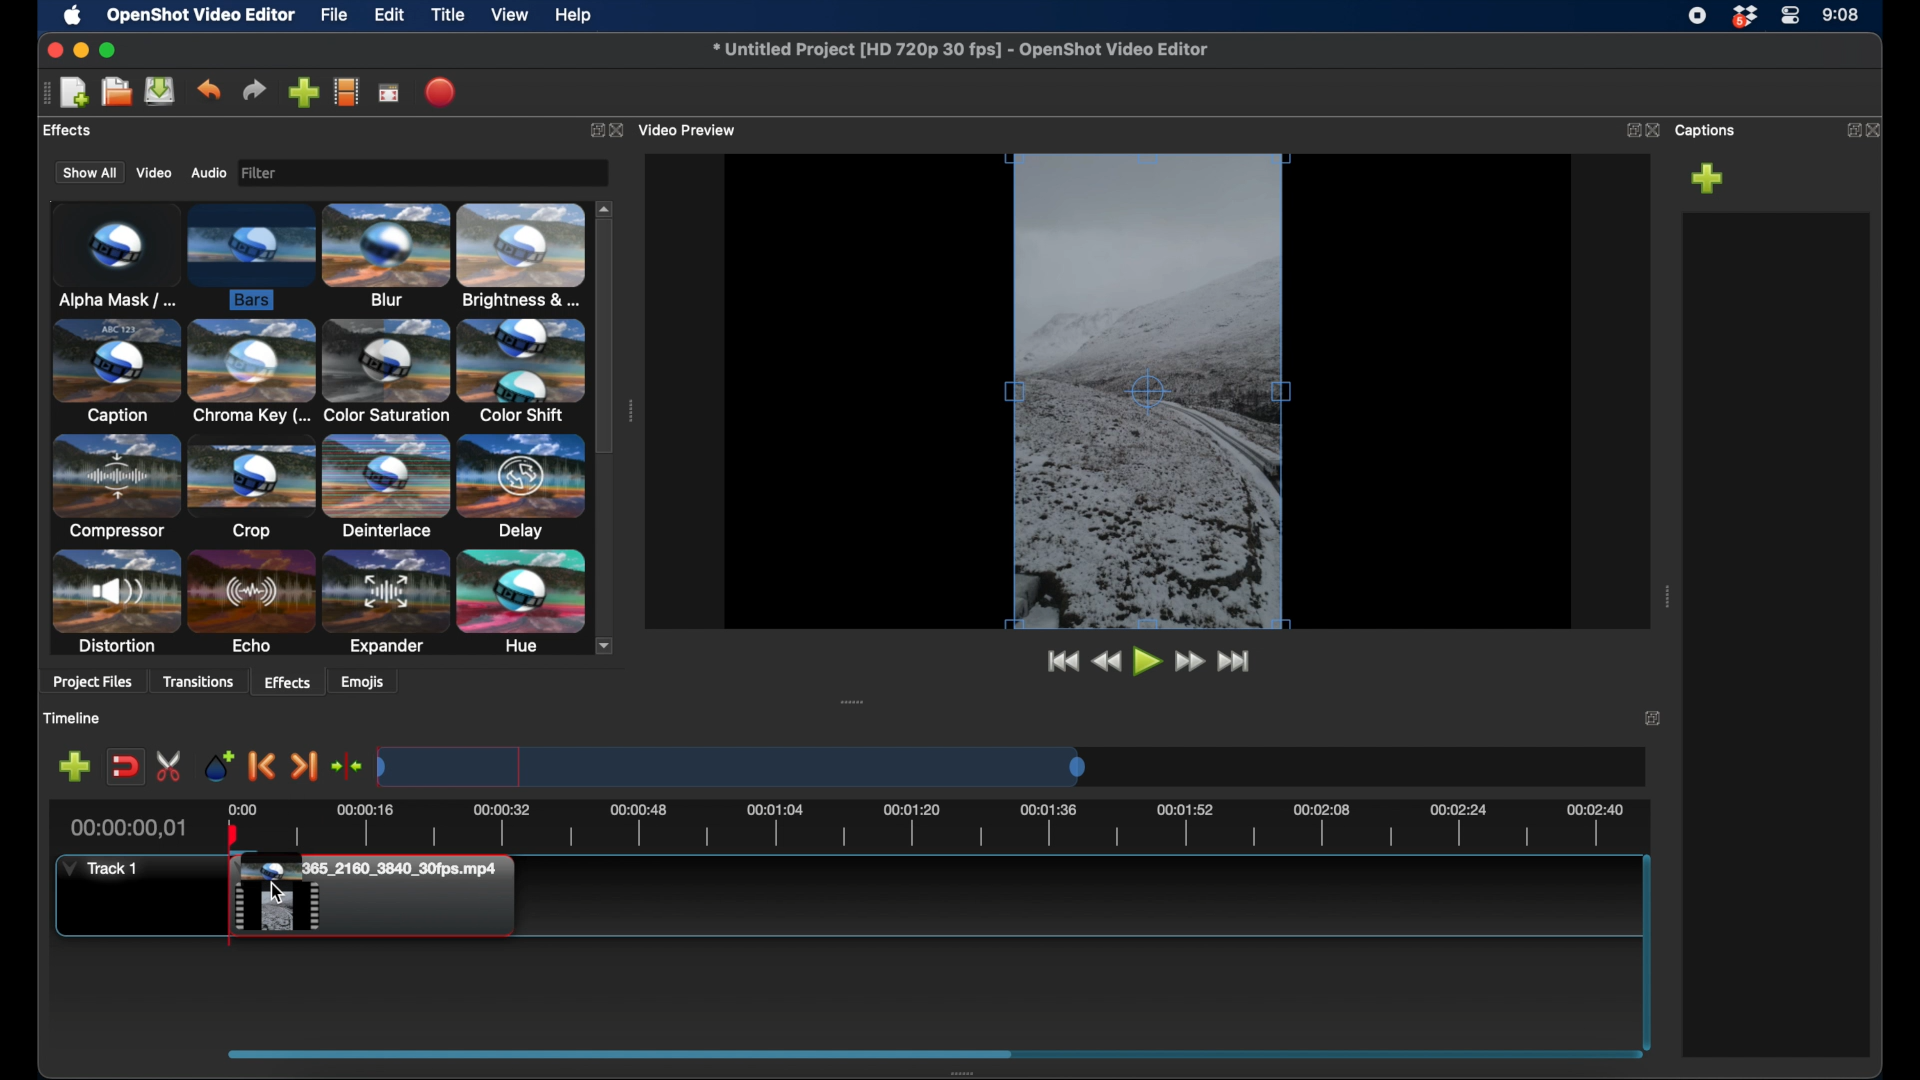  Describe the element at coordinates (1848, 129) in the screenshot. I see `expand` at that location.